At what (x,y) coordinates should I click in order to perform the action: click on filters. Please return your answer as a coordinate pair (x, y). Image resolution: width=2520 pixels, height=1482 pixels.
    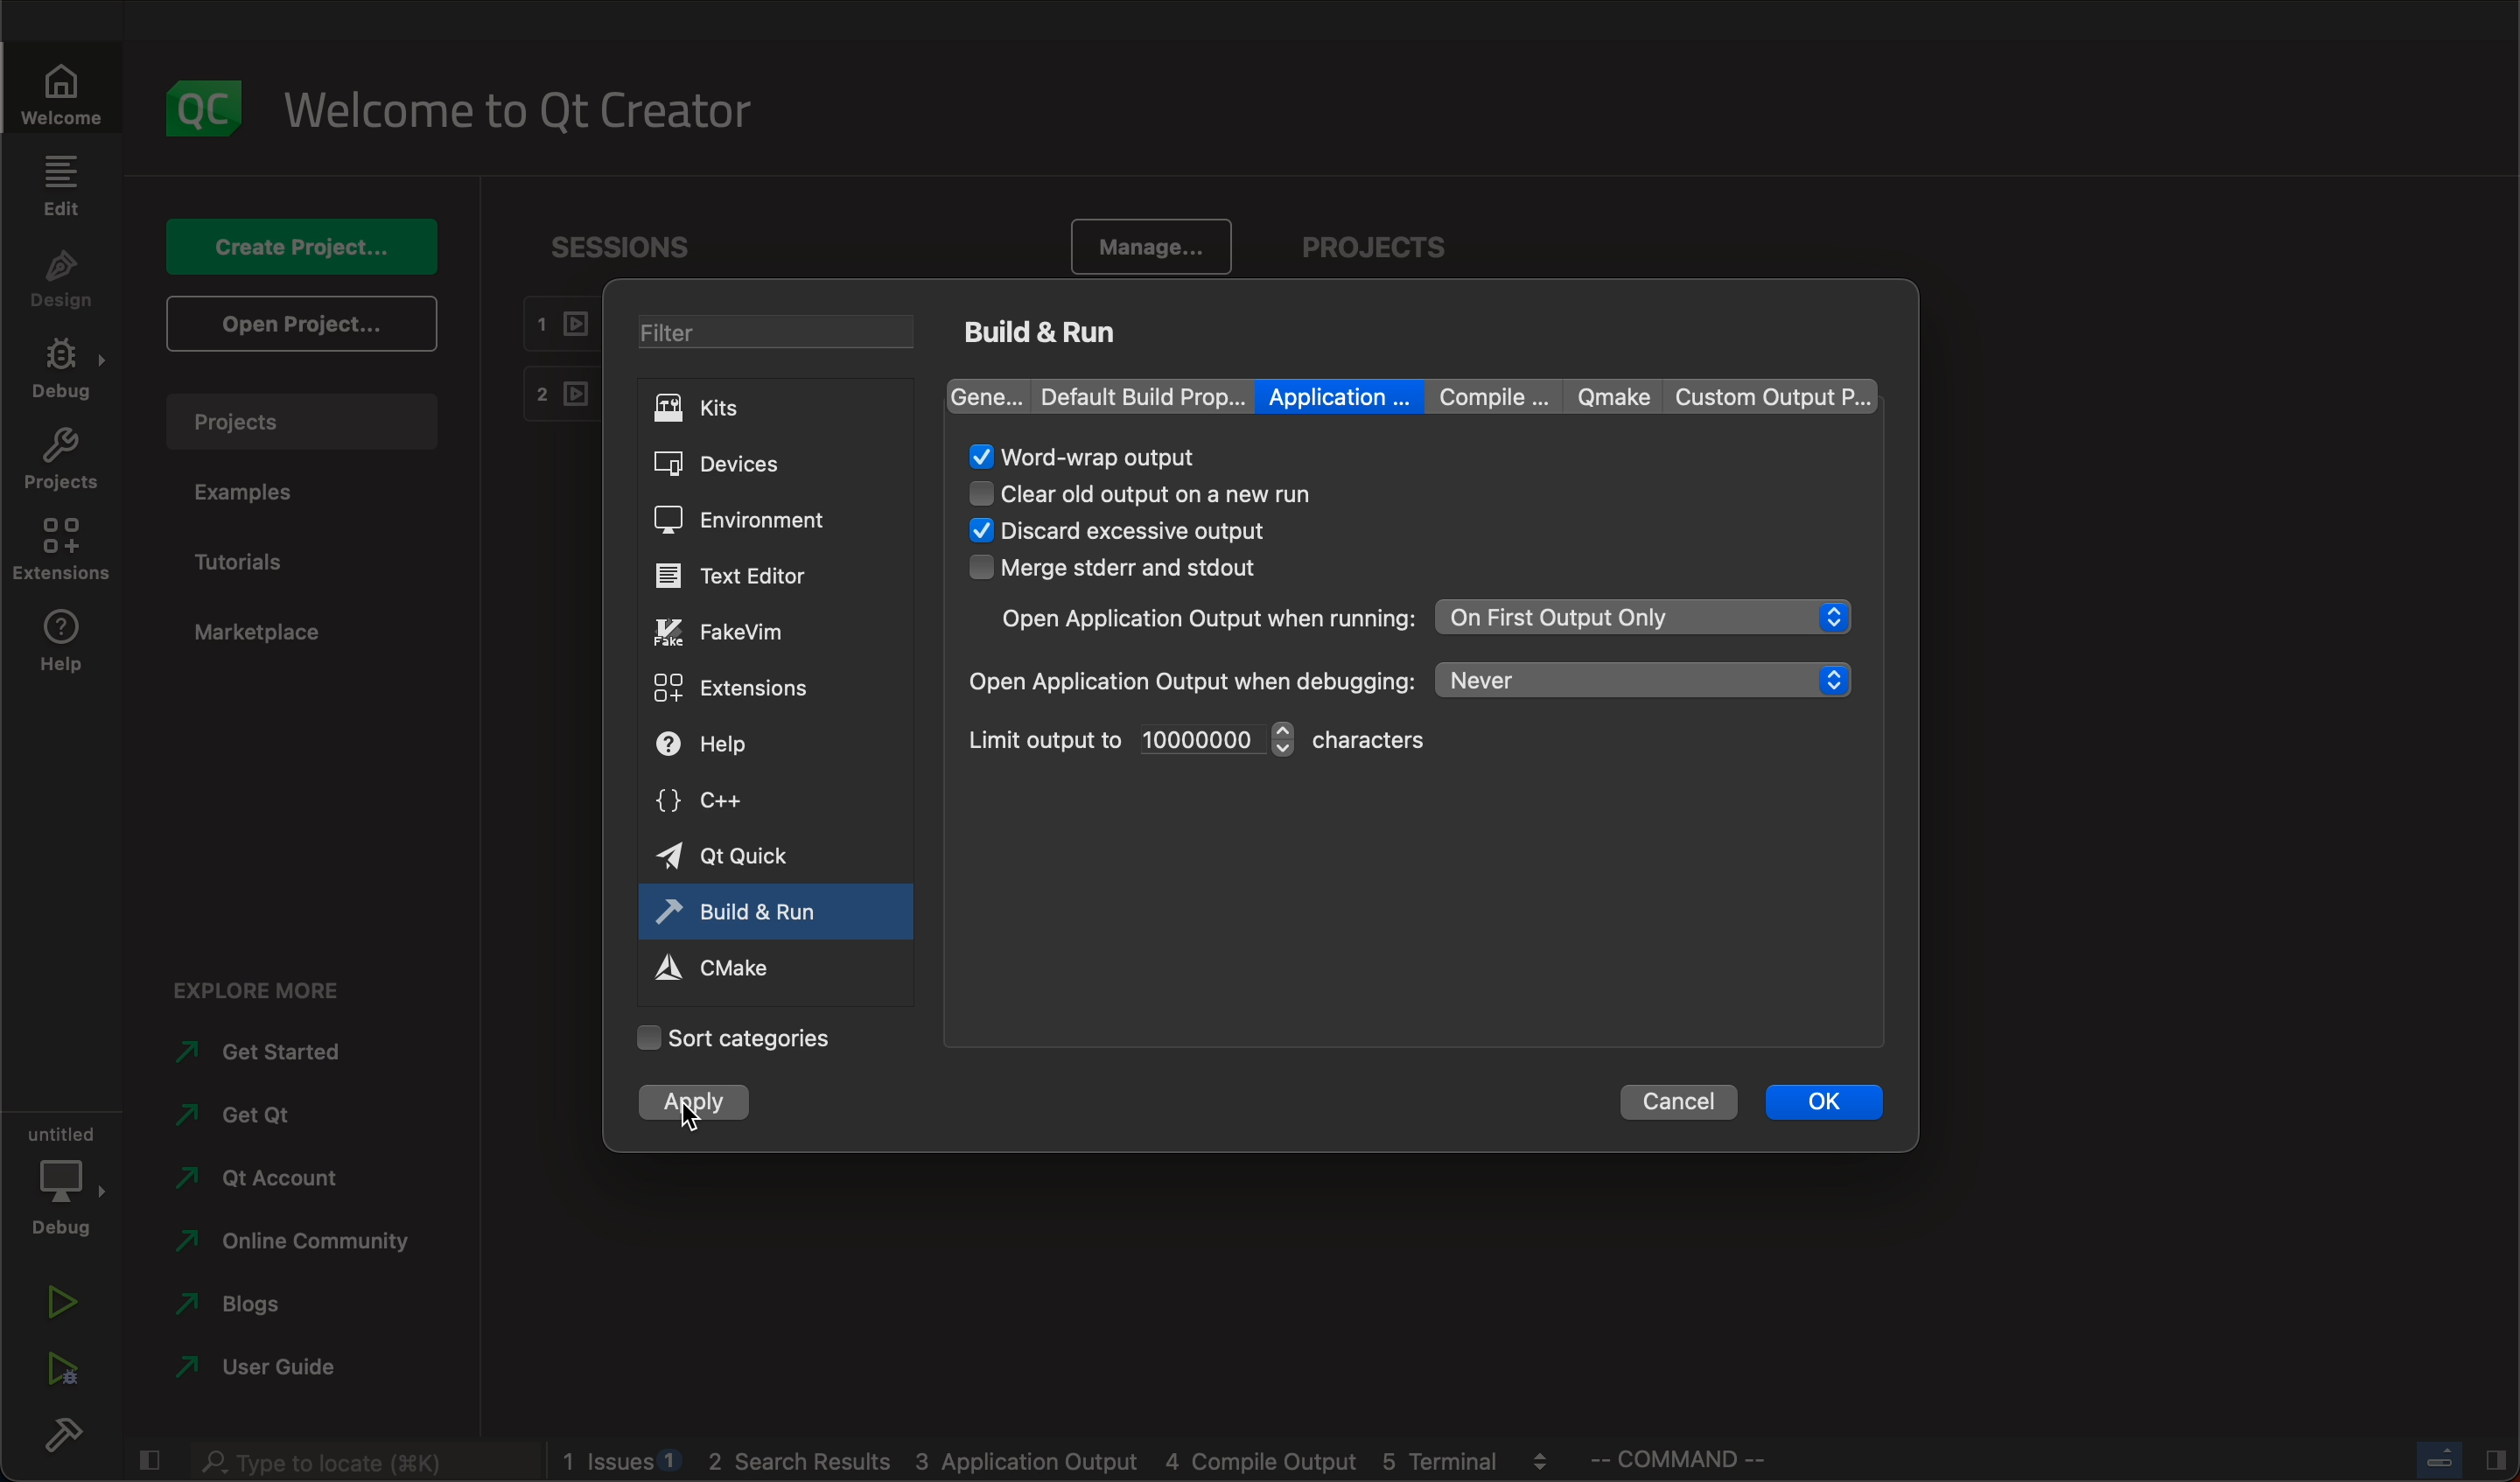
    Looking at the image, I should click on (777, 333).